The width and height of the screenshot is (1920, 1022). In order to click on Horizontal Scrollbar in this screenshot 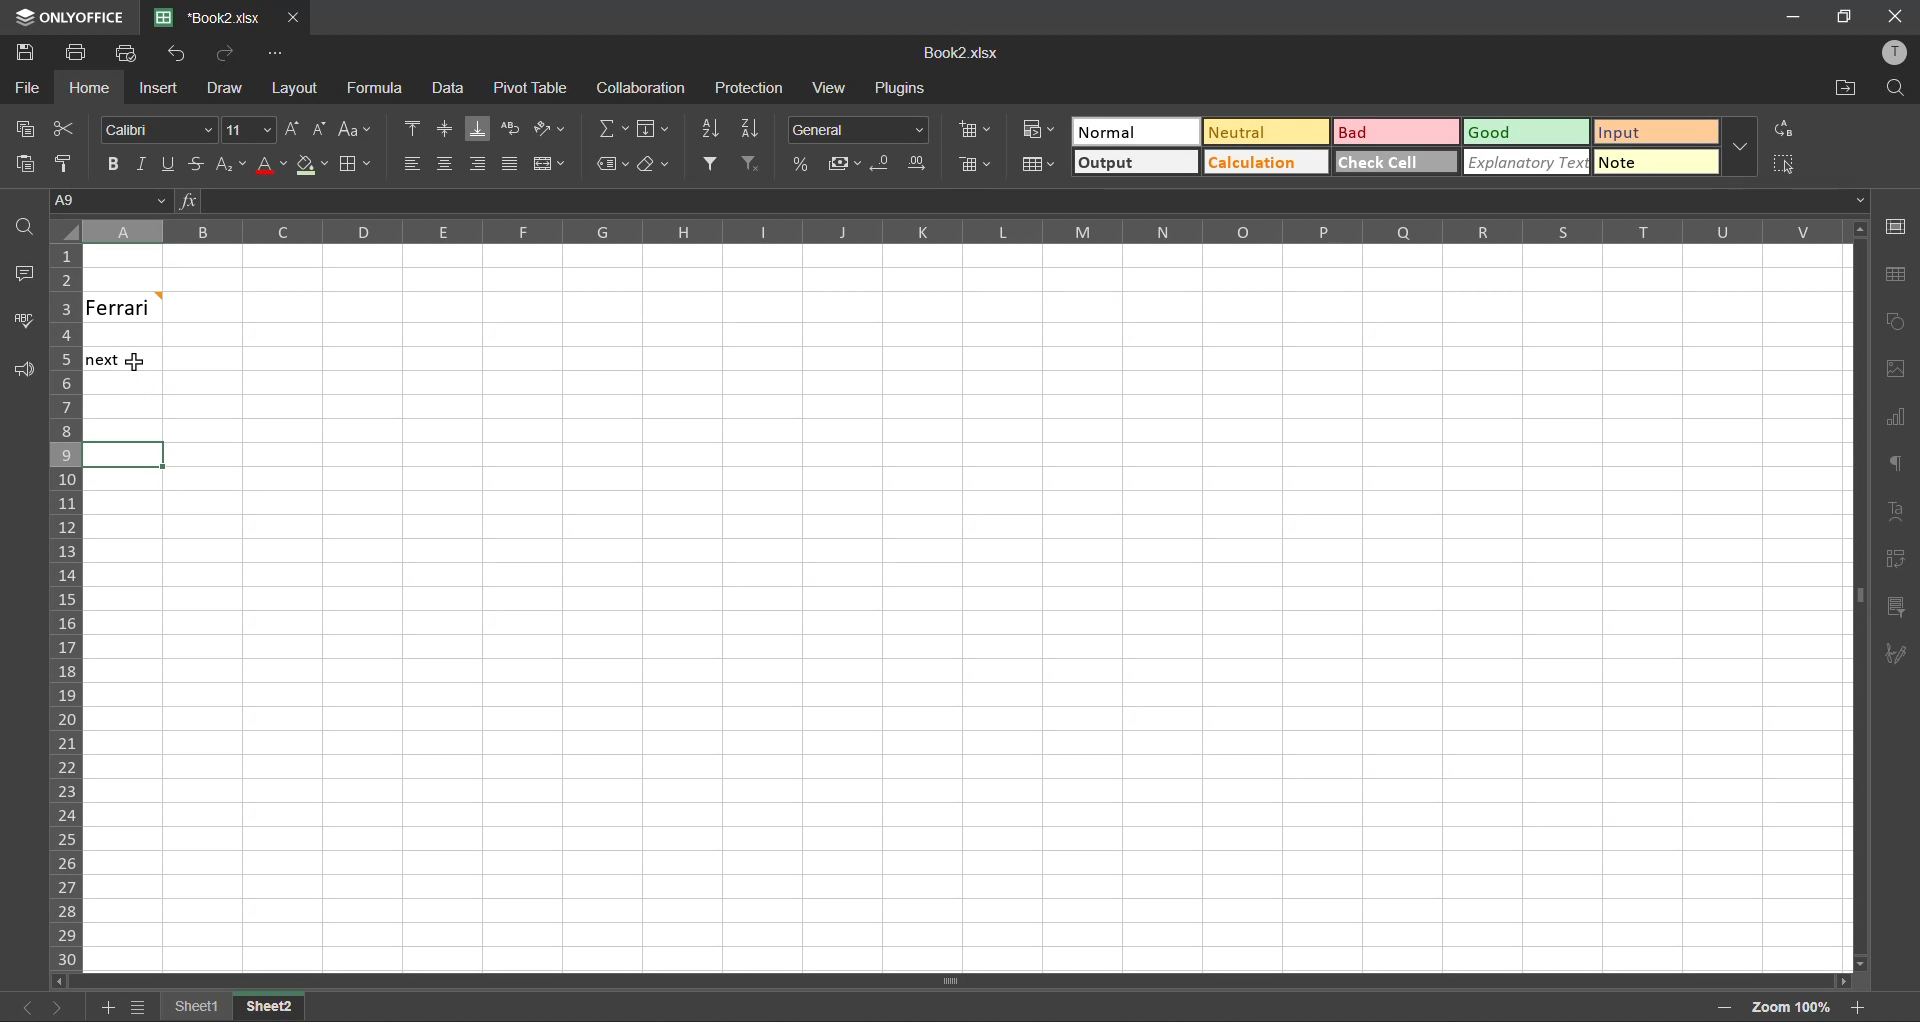, I will do `click(1850, 596)`.